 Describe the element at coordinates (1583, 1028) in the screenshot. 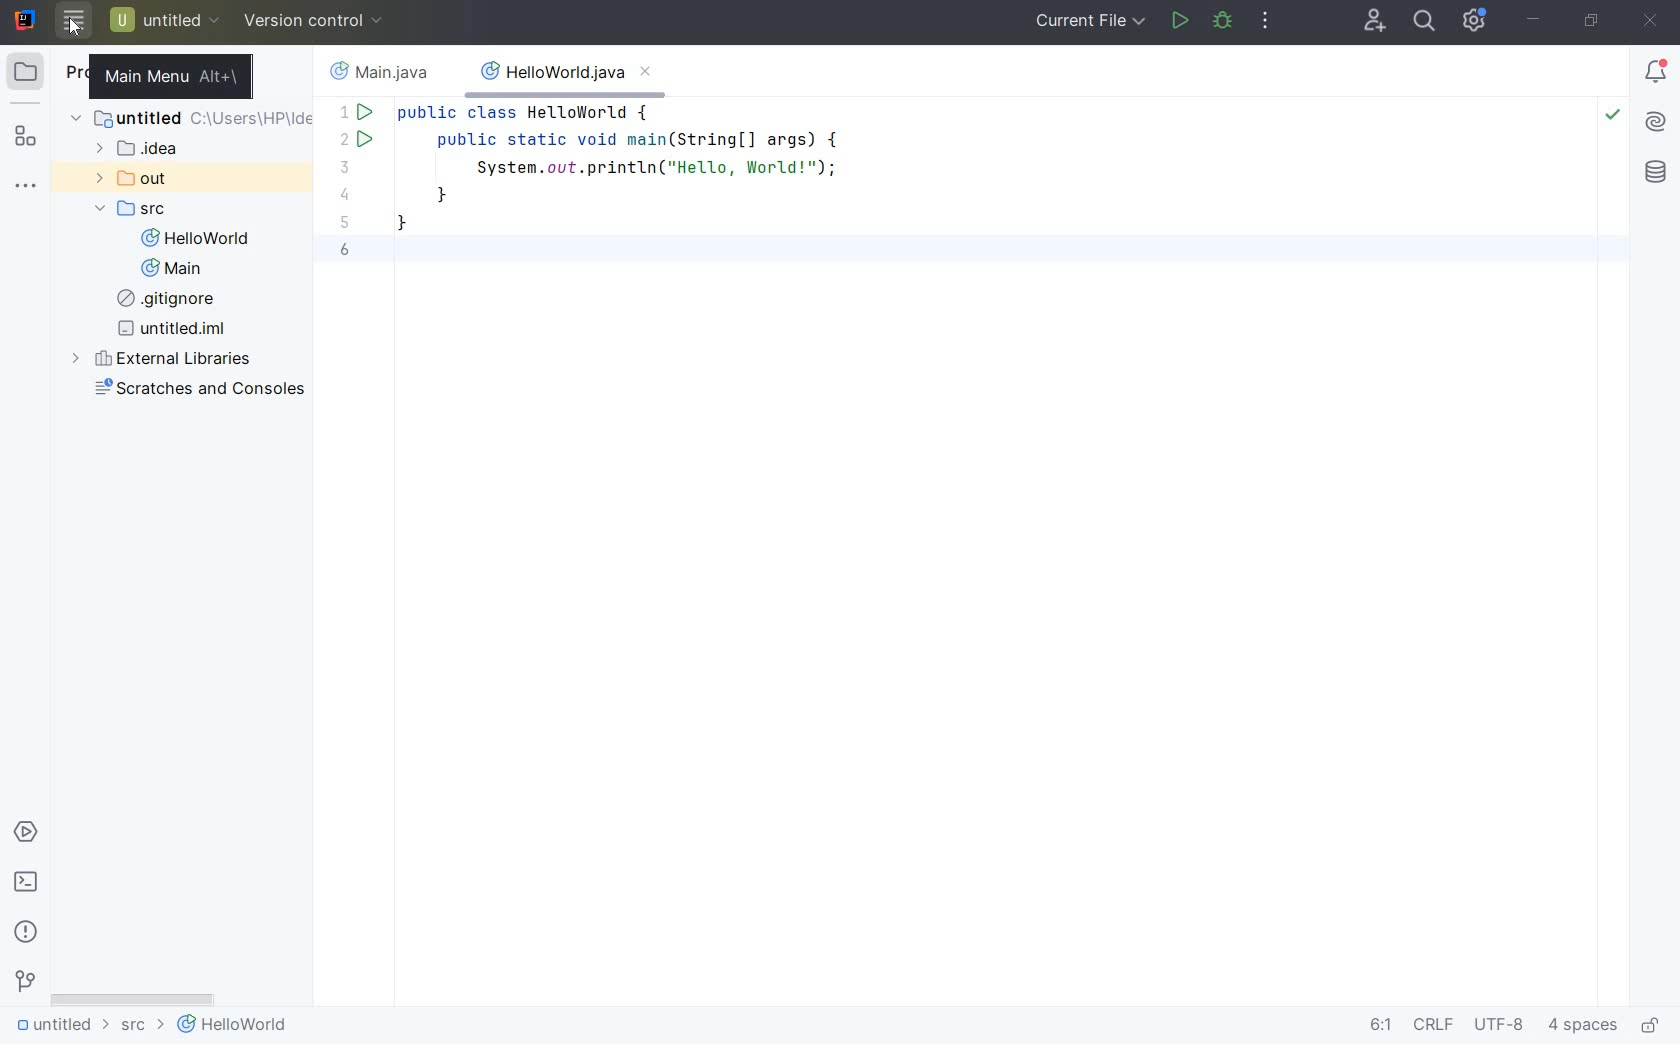

I see `indent` at that location.